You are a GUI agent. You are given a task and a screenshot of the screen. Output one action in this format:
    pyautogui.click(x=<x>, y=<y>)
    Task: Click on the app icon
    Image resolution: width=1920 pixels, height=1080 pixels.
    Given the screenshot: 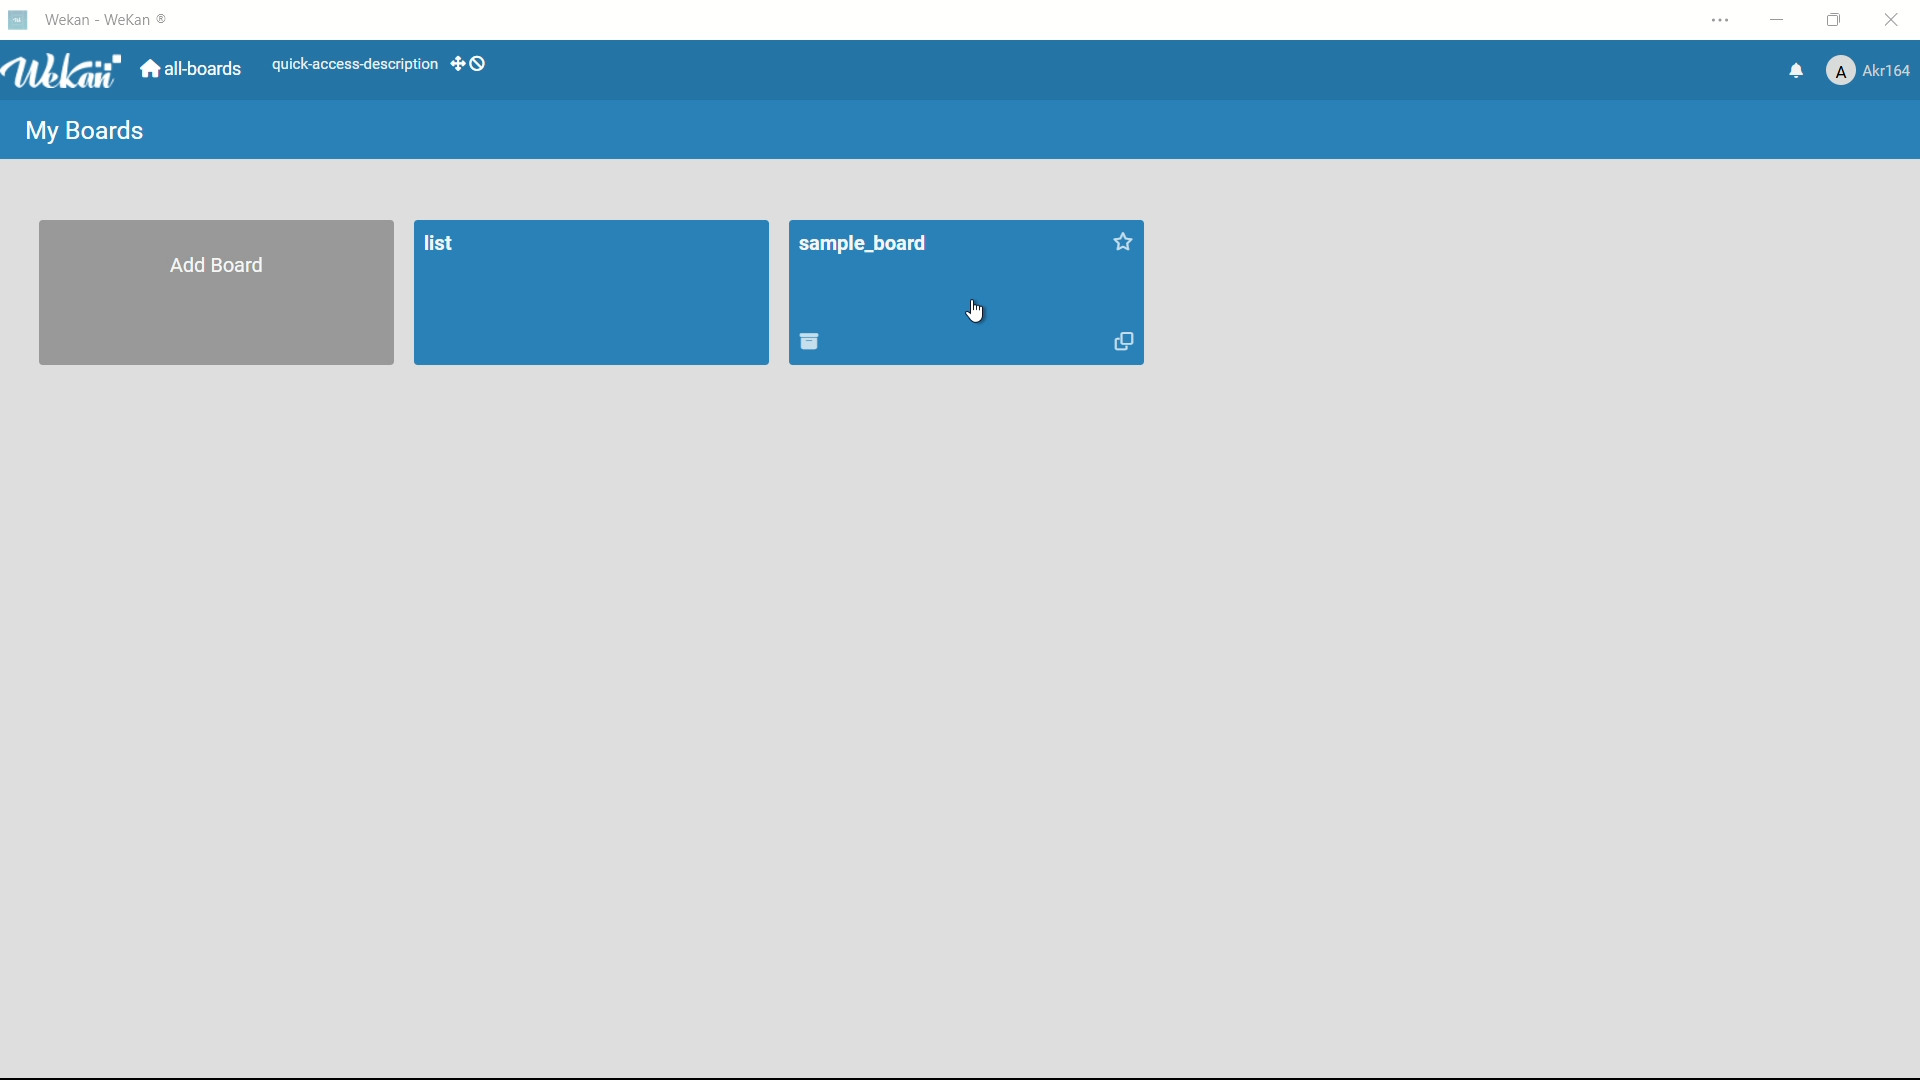 What is the action you would take?
    pyautogui.click(x=20, y=19)
    